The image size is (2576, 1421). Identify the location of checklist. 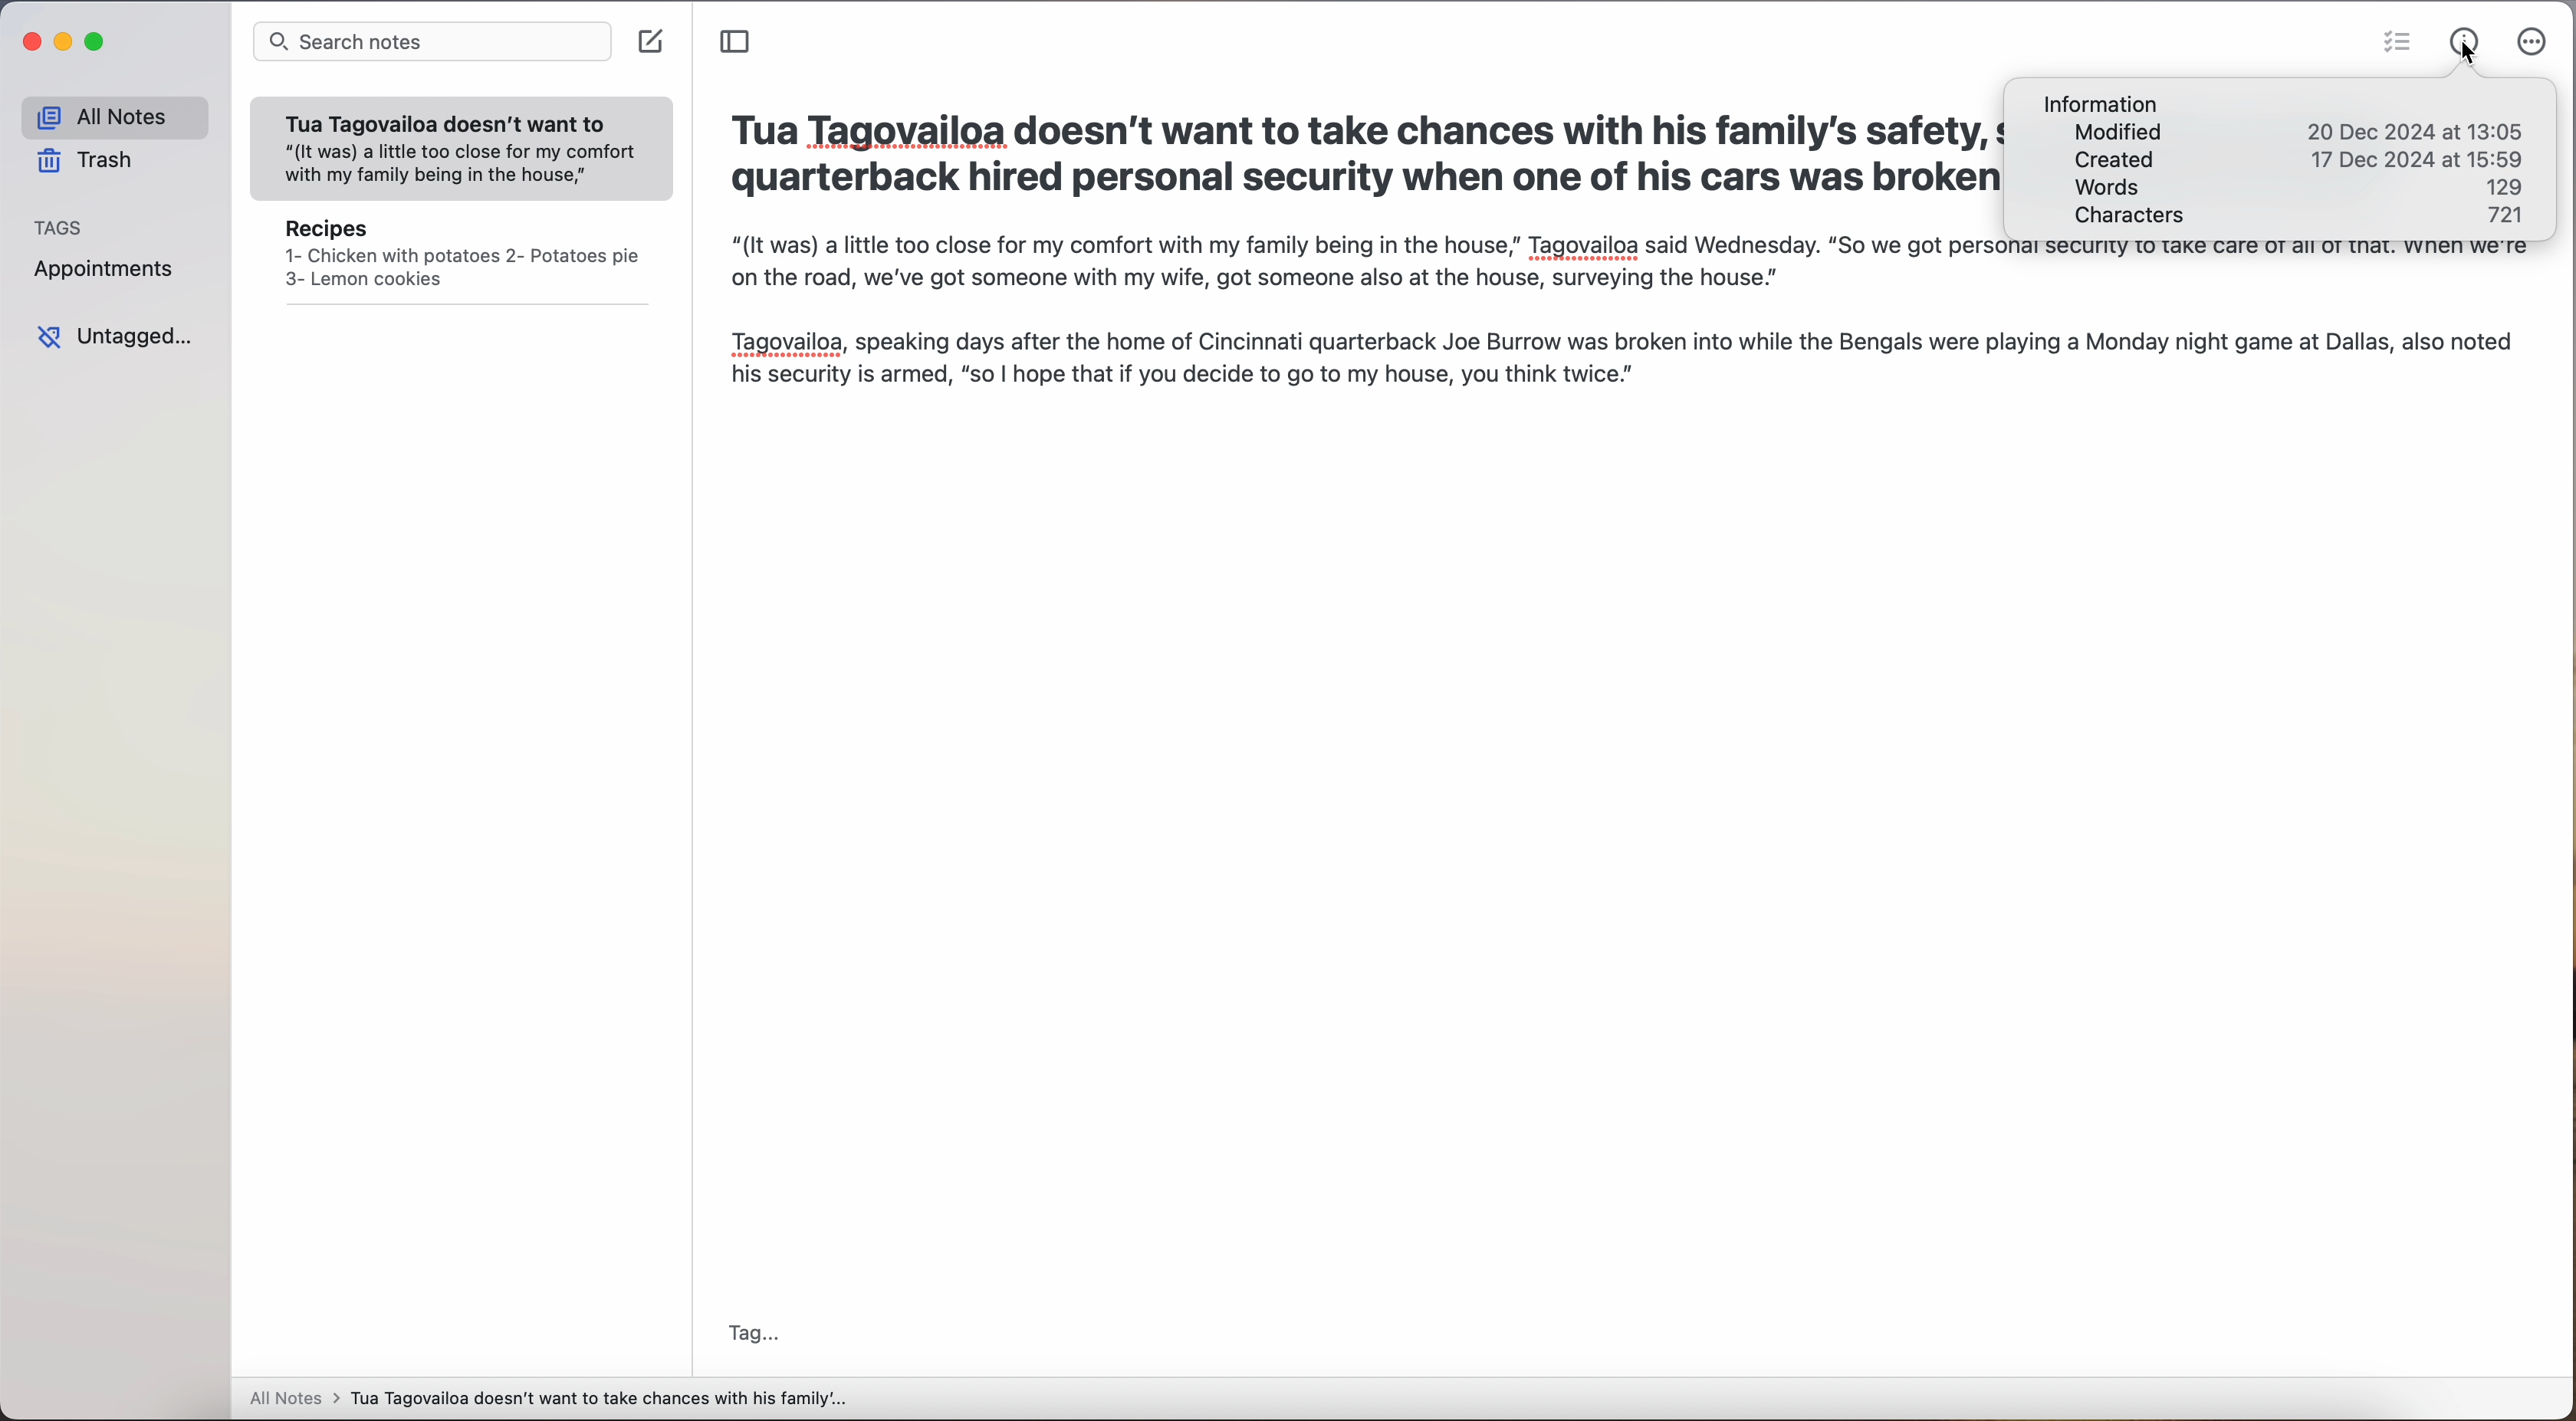
(2397, 45).